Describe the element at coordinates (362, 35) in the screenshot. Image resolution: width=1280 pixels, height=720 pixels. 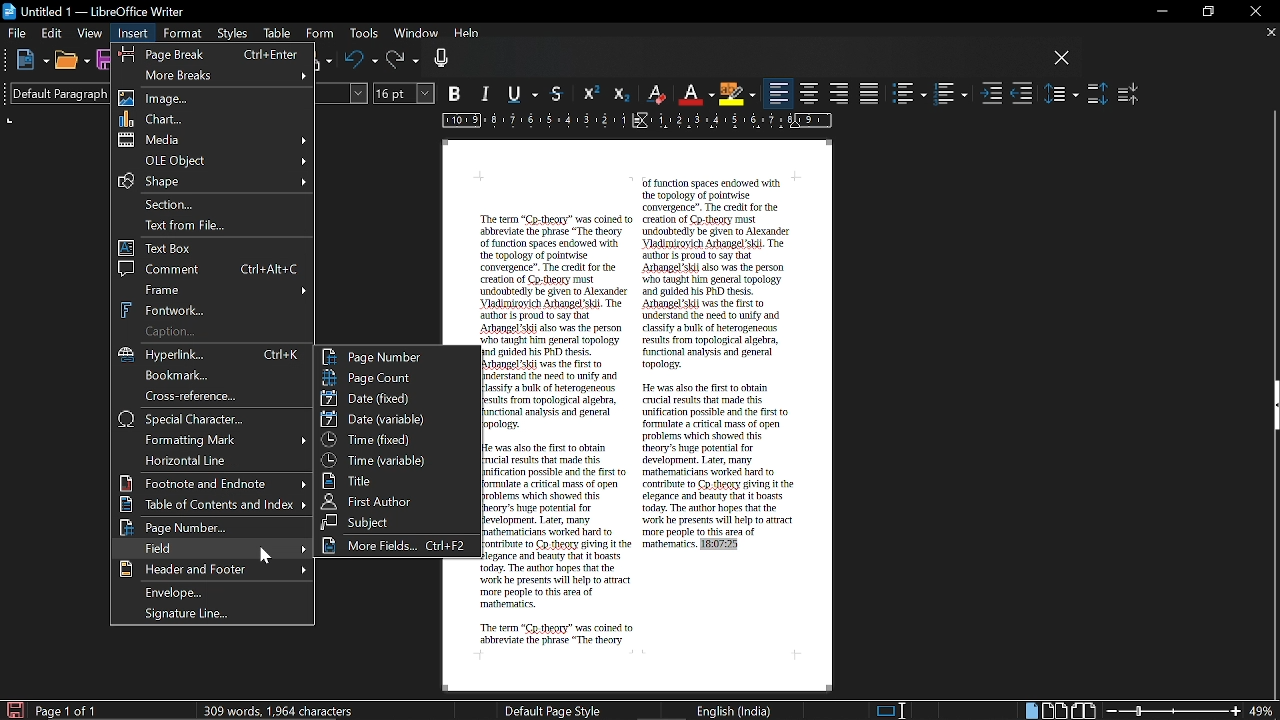
I see `Tools` at that location.